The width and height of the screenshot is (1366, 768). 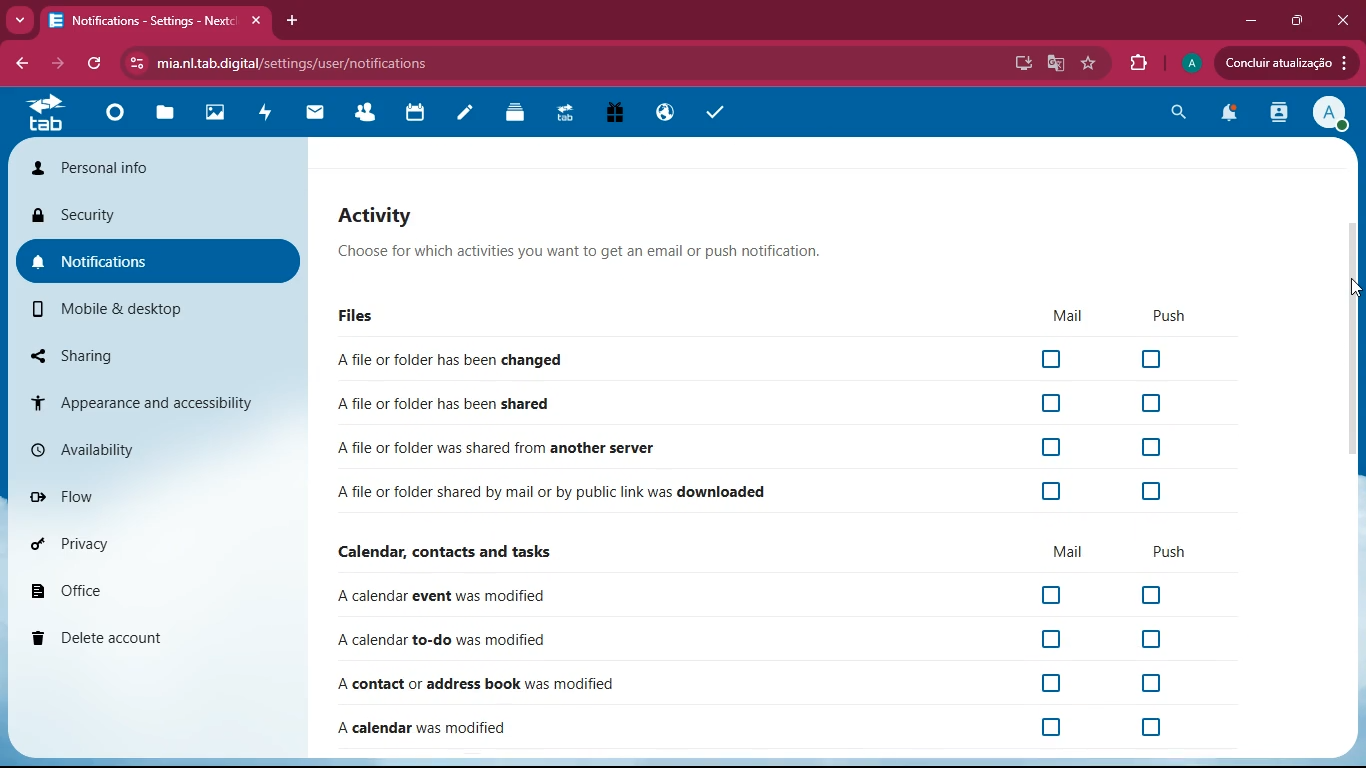 What do you see at coordinates (158, 637) in the screenshot?
I see `delete account` at bounding box center [158, 637].